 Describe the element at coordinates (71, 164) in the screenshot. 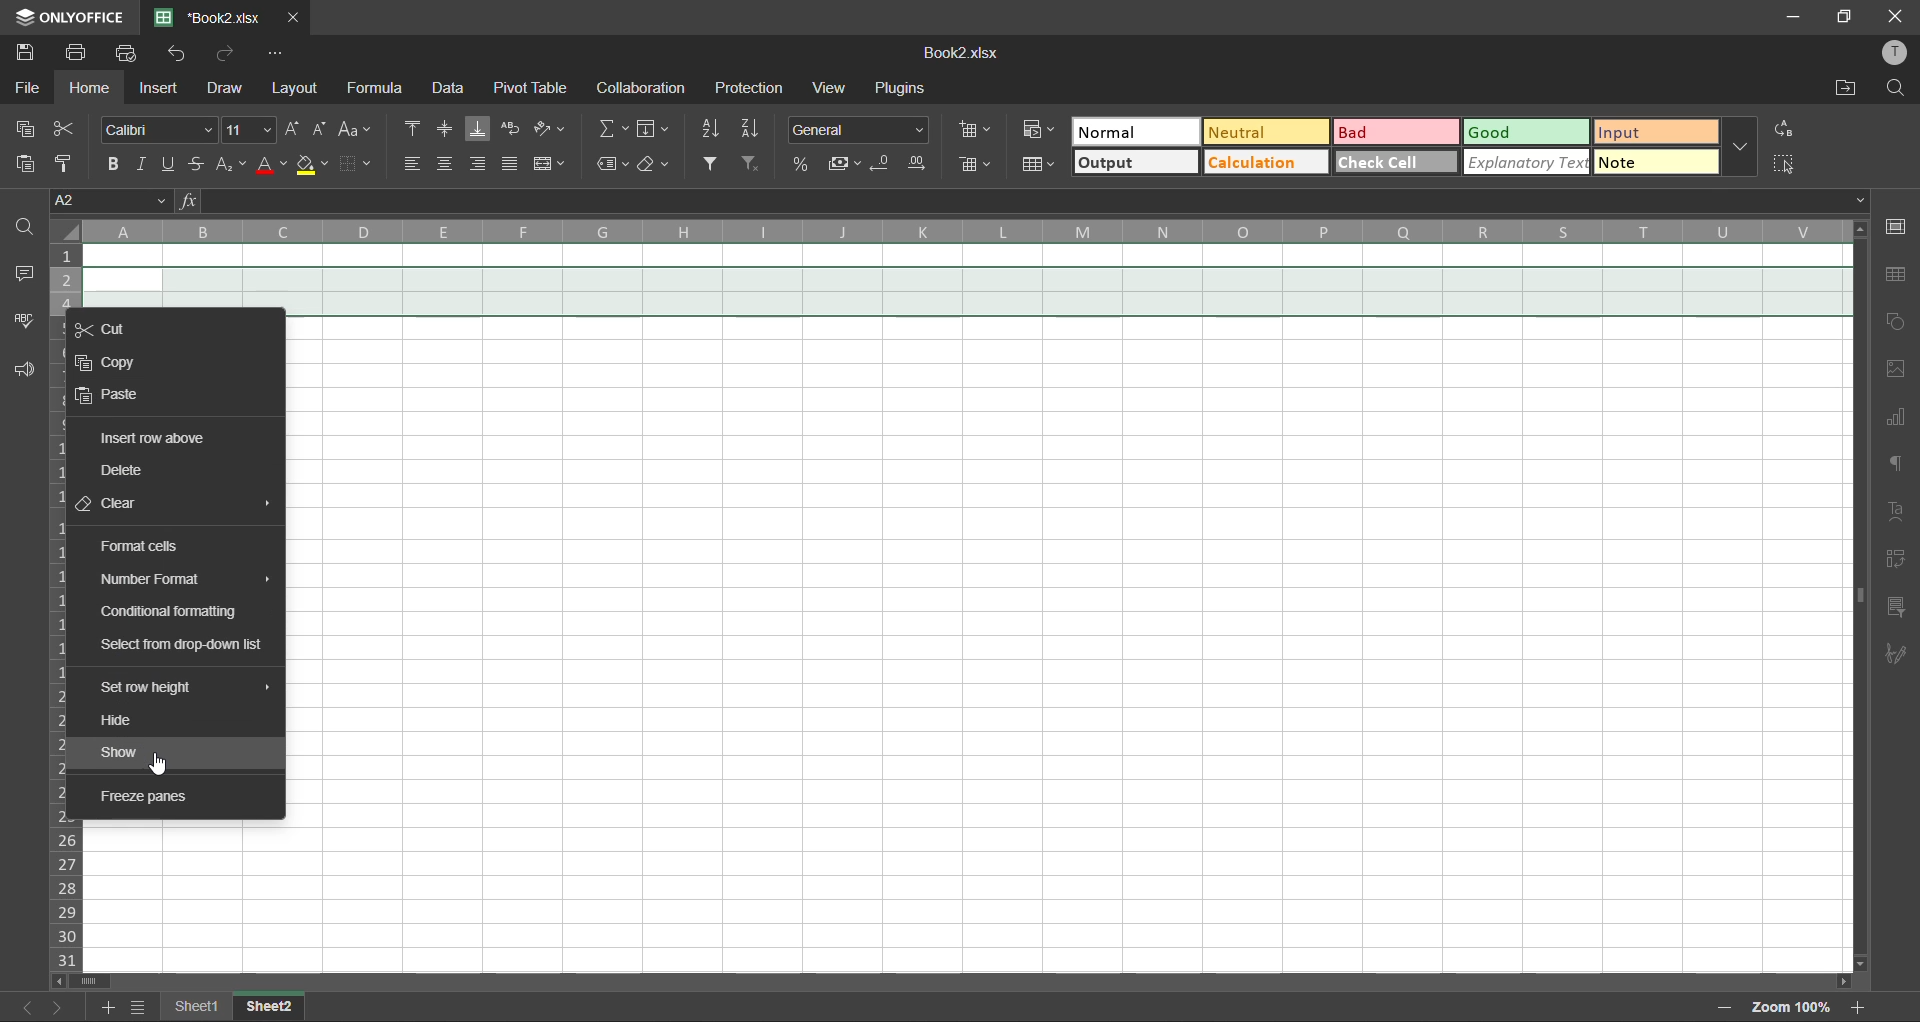

I see `copy style` at that location.